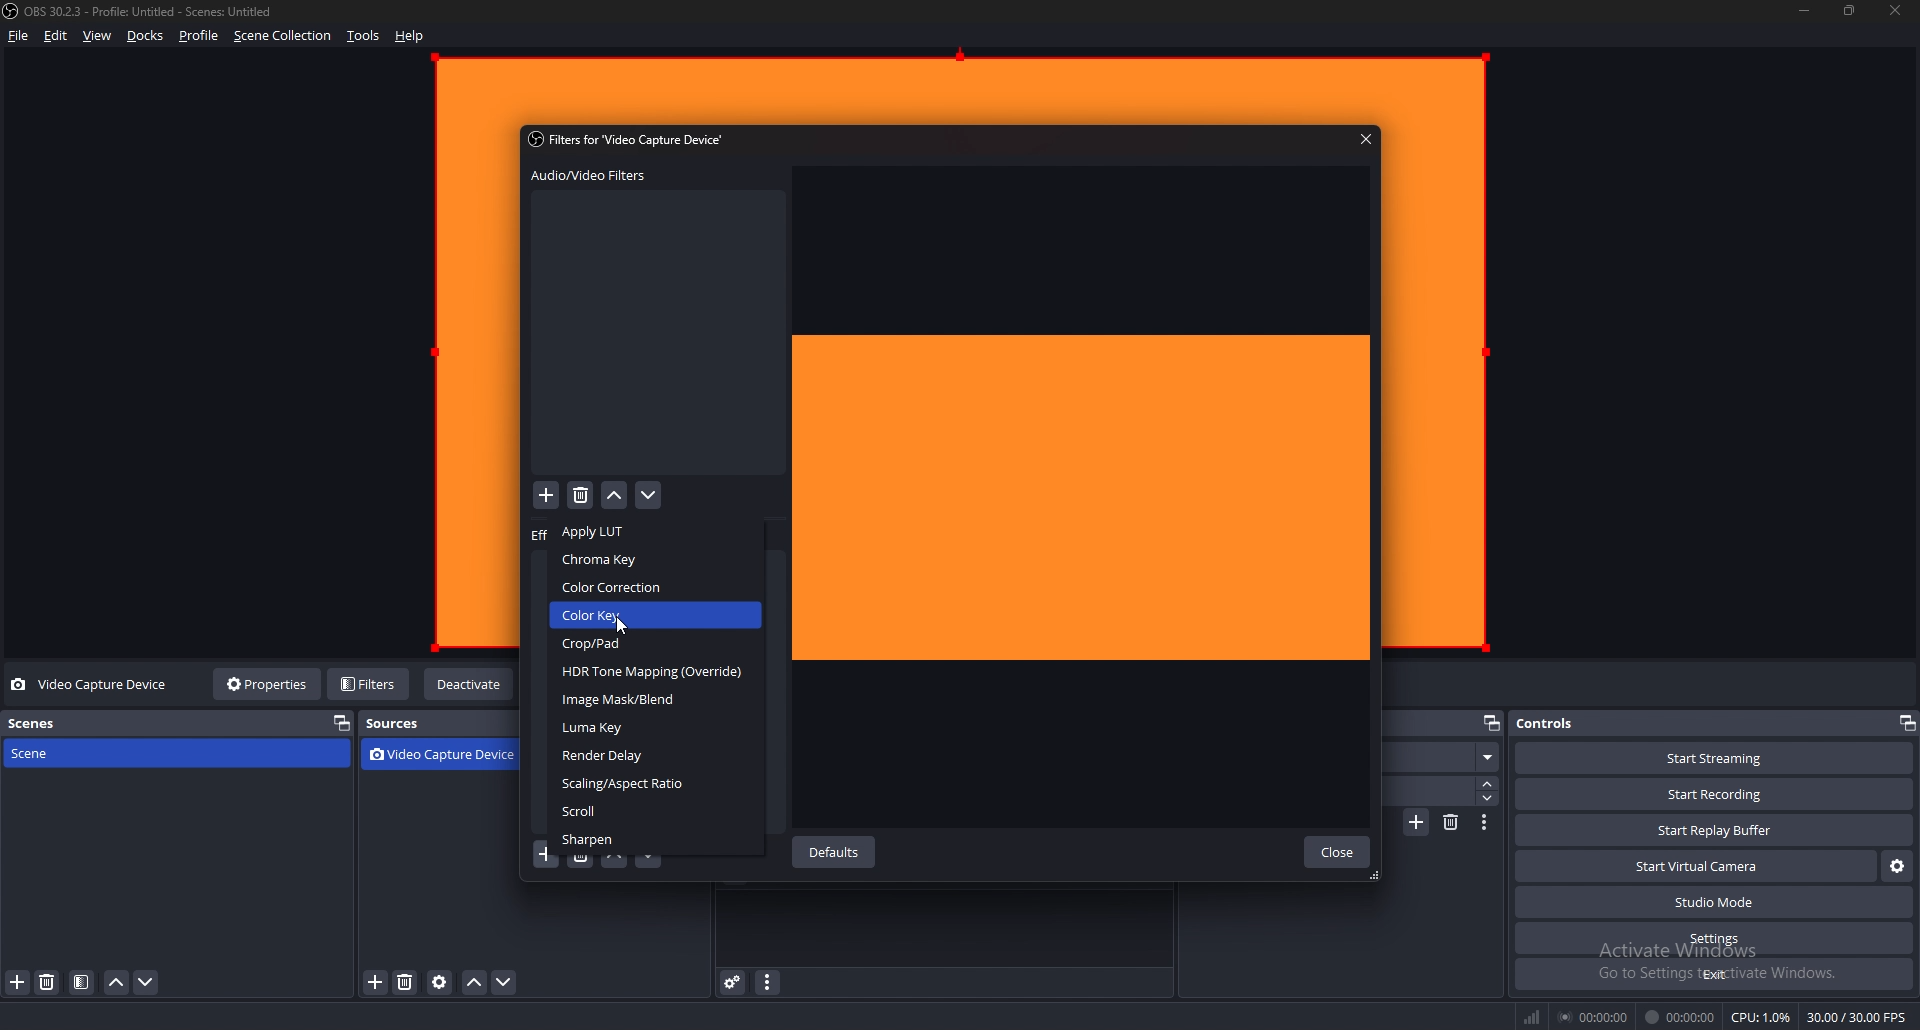  Describe the element at coordinates (1489, 798) in the screenshot. I see `decrease duration` at that location.